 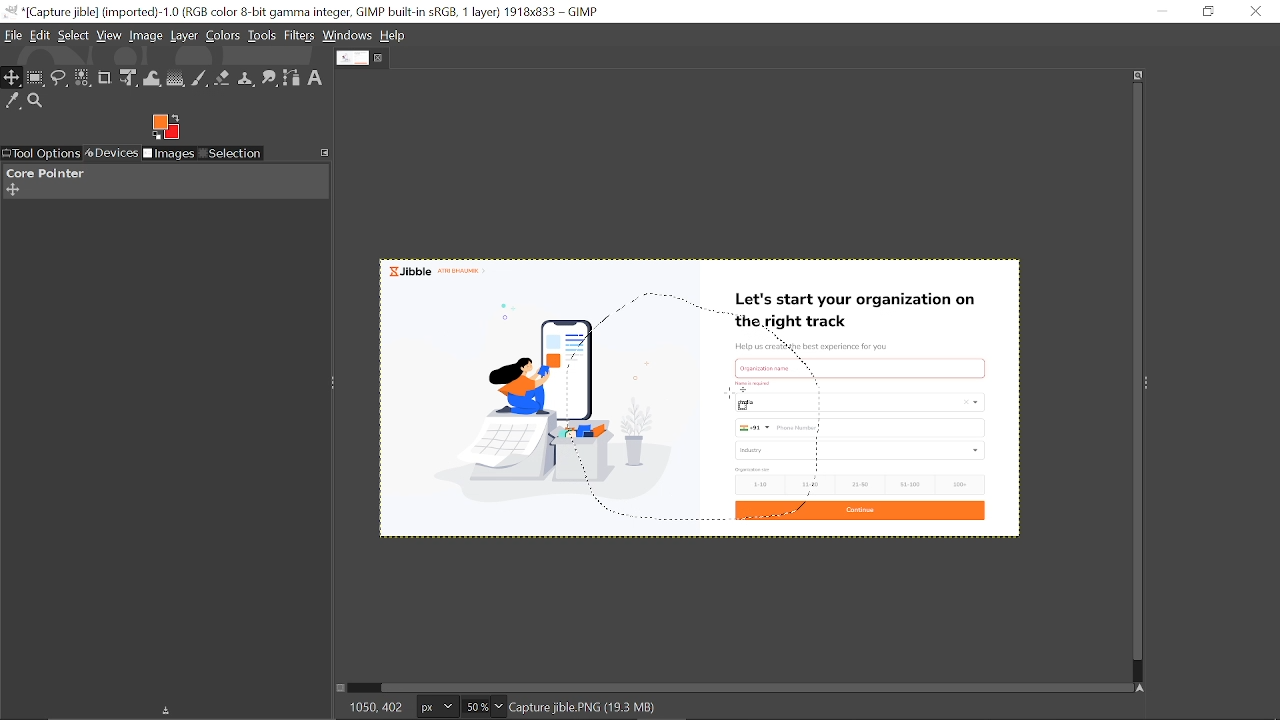 I want to click on Smudge tool, so click(x=271, y=79).